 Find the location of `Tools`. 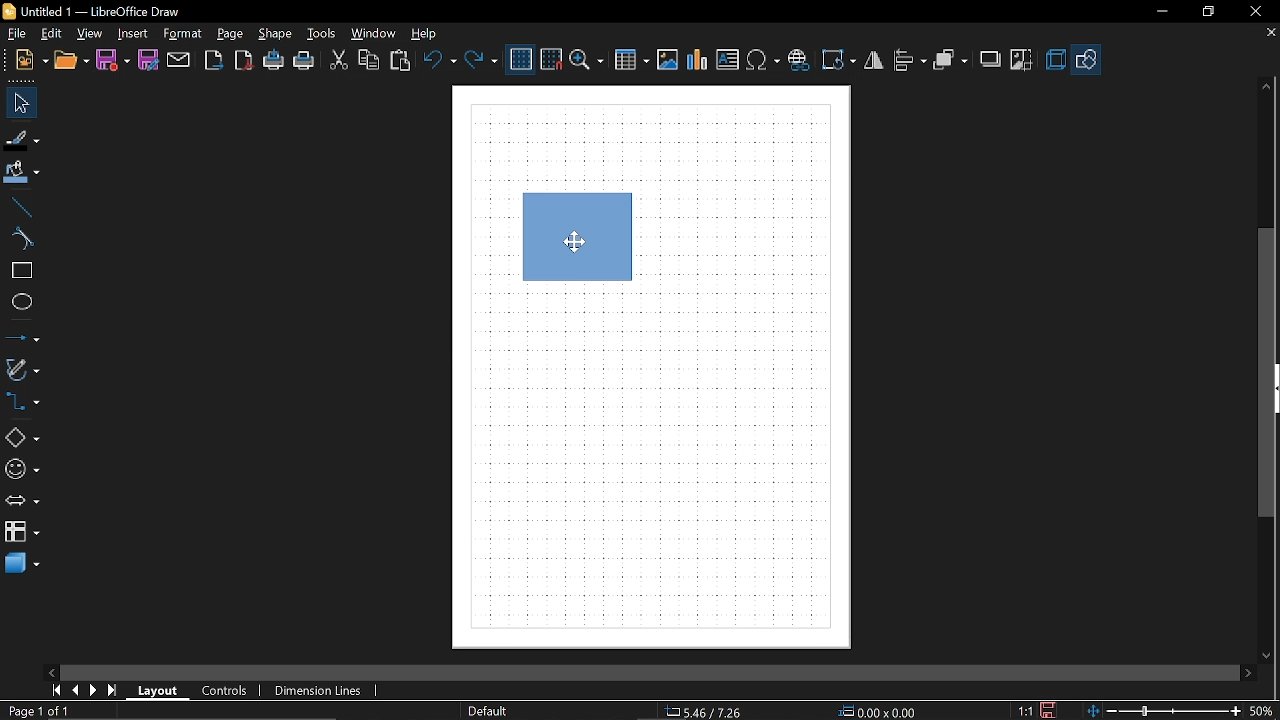

Tools is located at coordinates (324, 34).